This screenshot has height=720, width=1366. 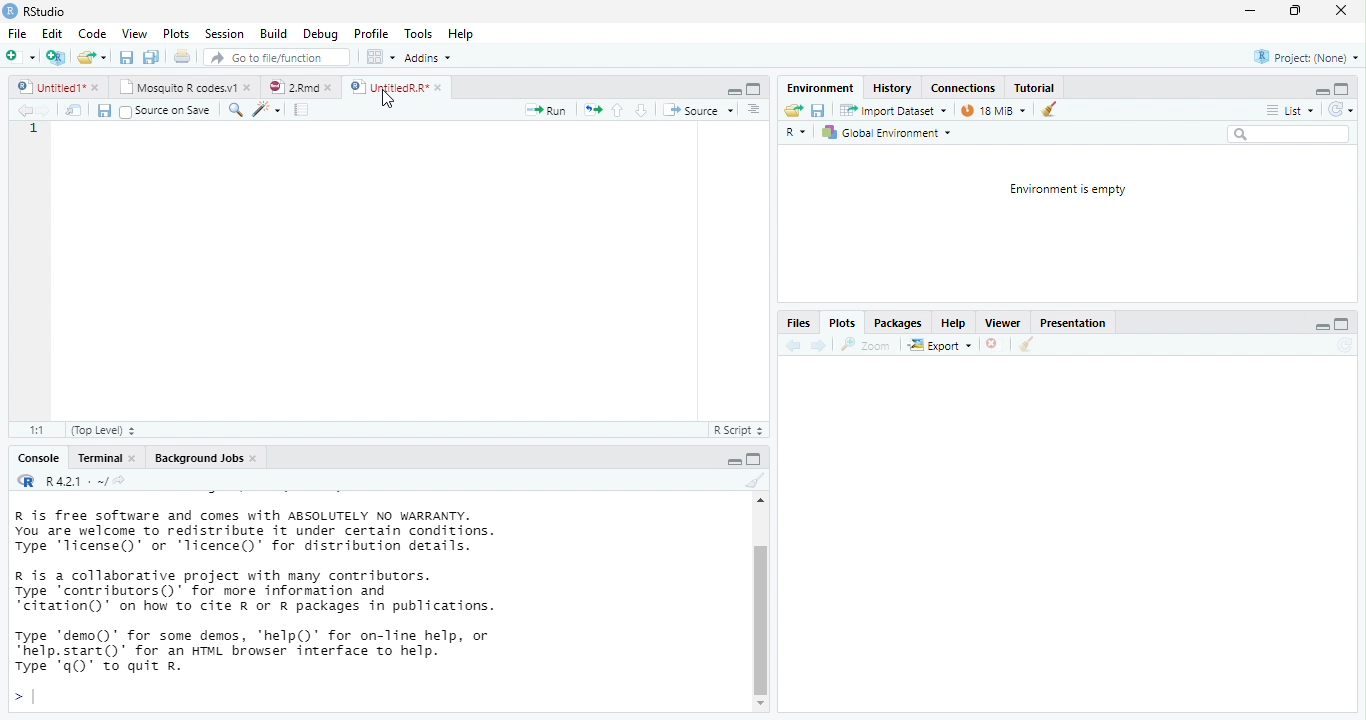 What do you see at coordinates (441, 88) in the screenshot?
I see `close` at bounding box center [441, 88].